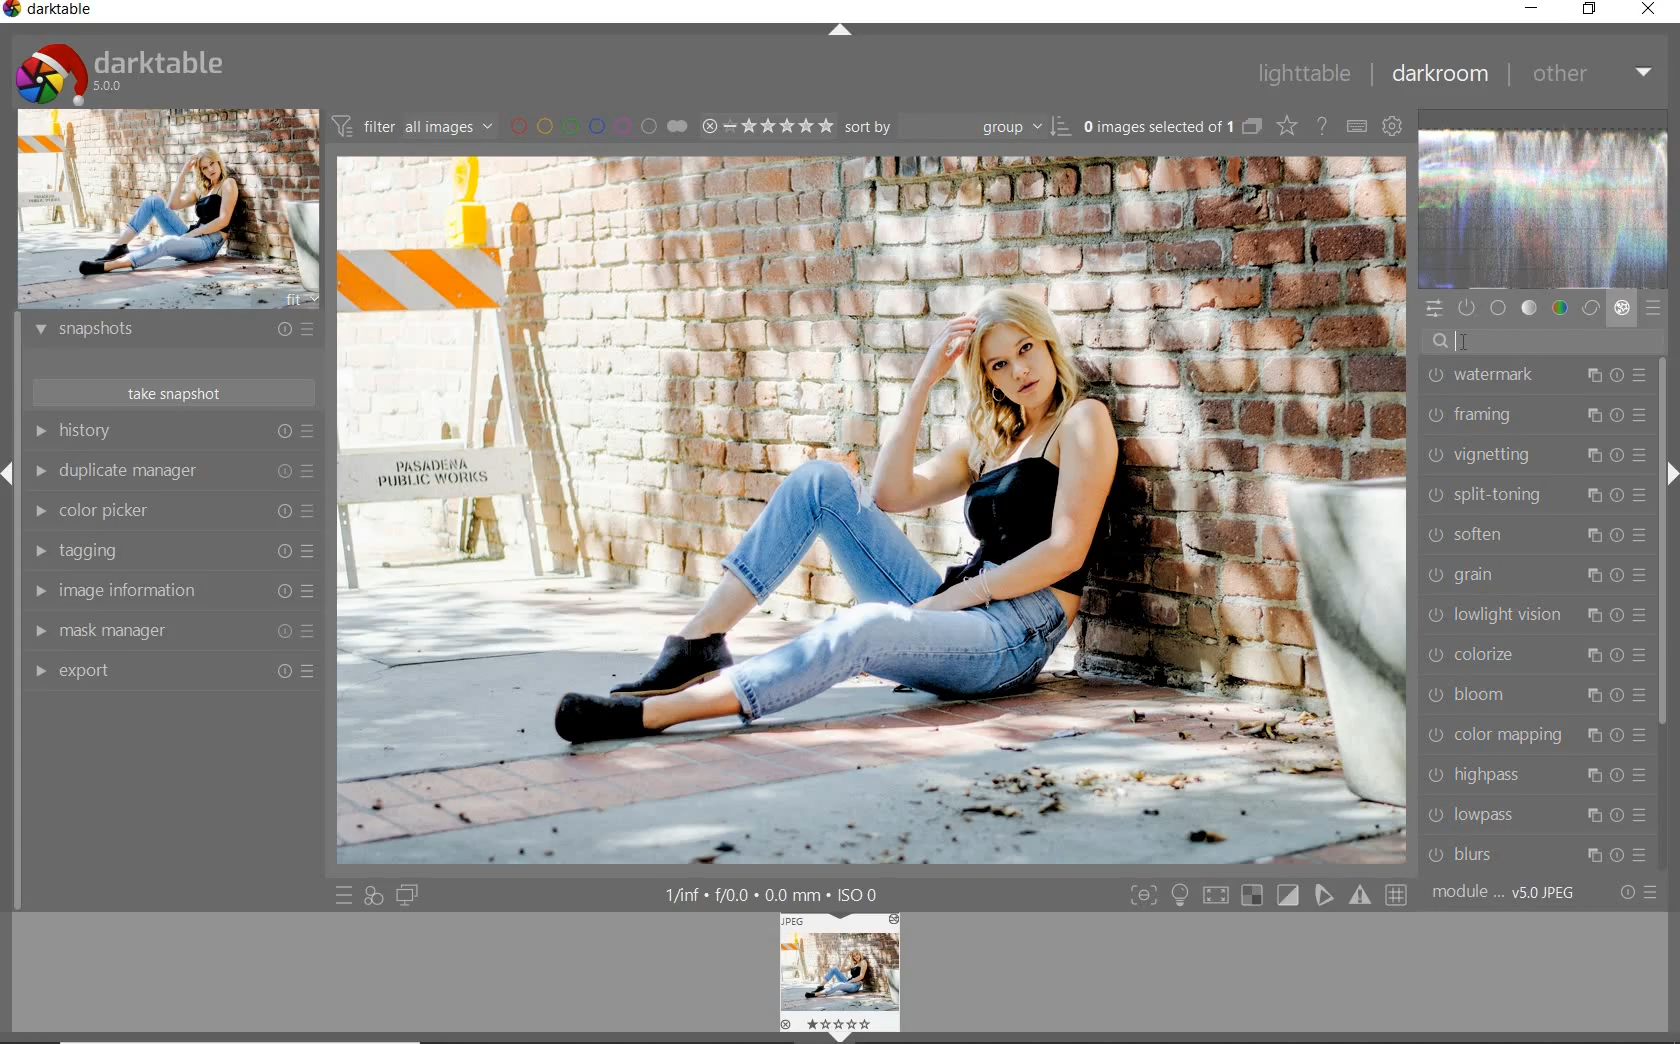  What do you see at coordinates (872, 511) in the screenshot?
I see `selected image` at bounding box center [872, 511].